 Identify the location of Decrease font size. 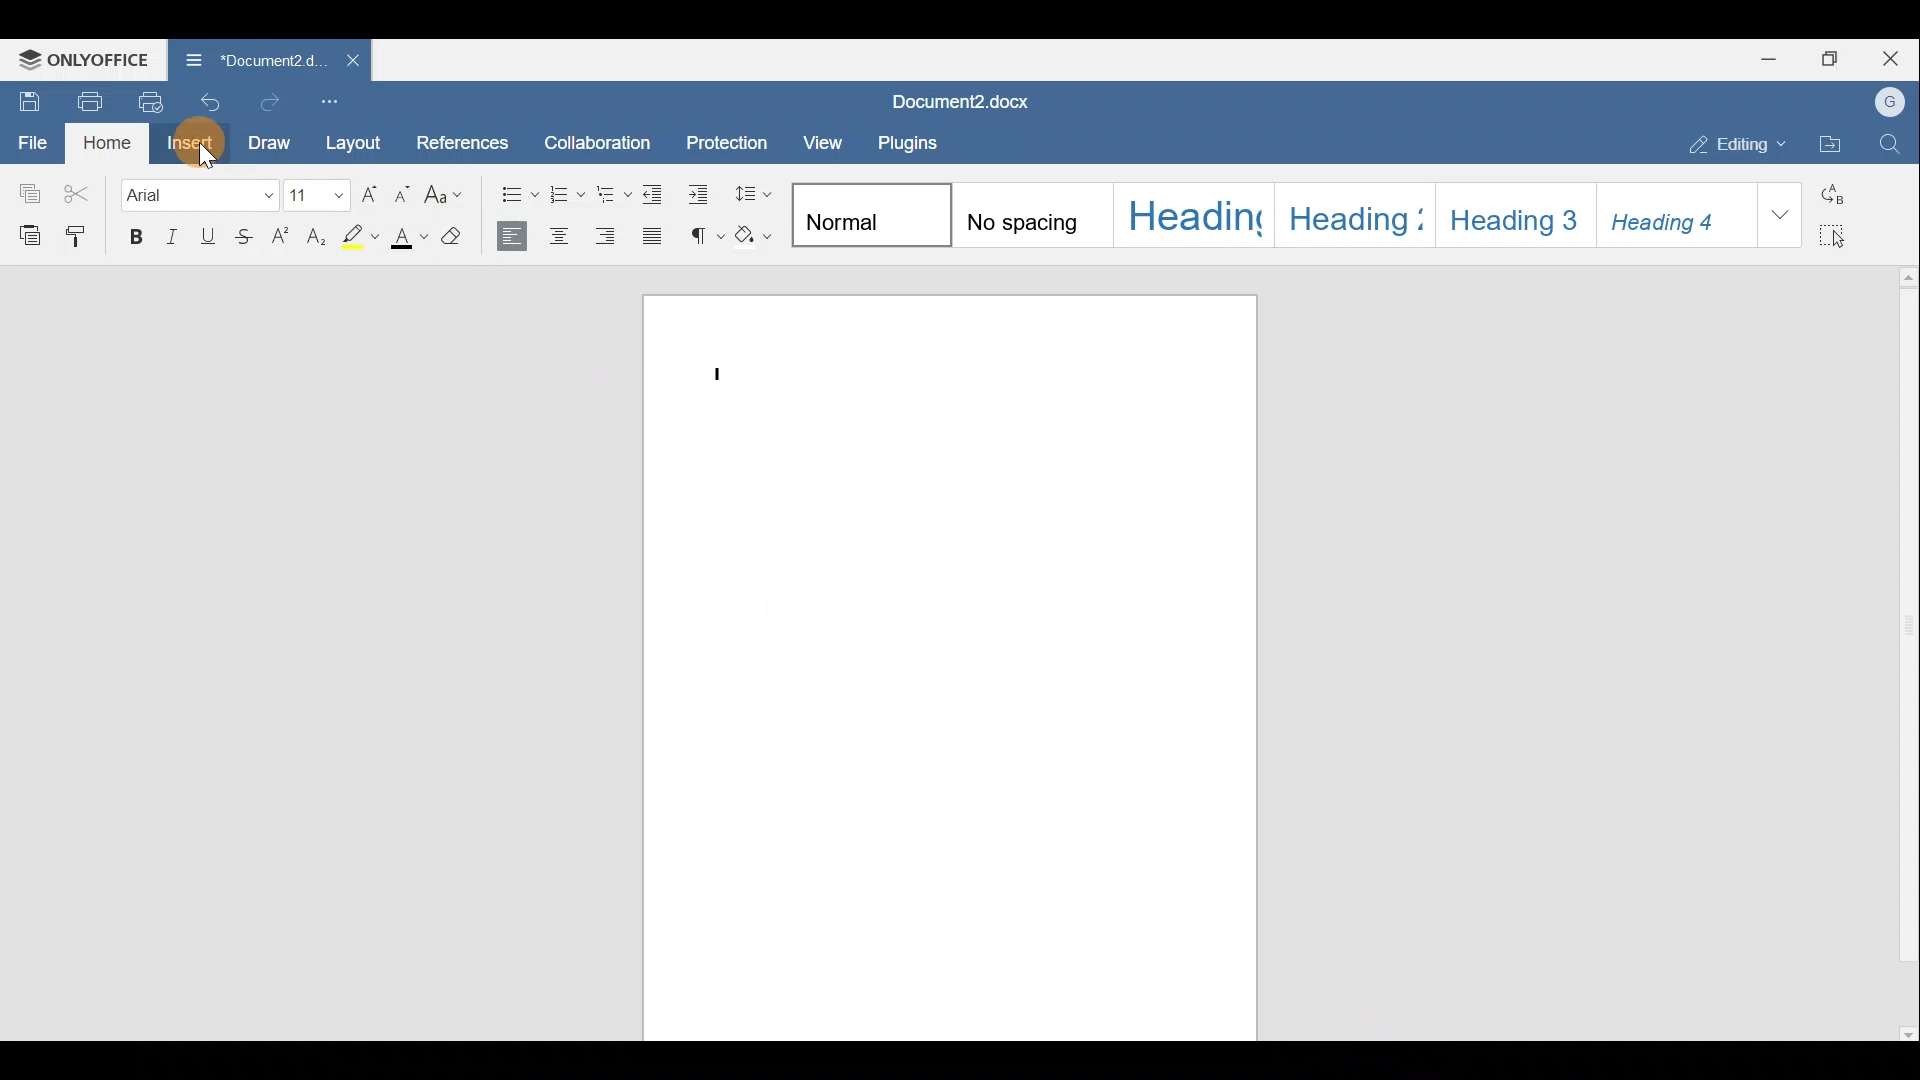
(397, 191).